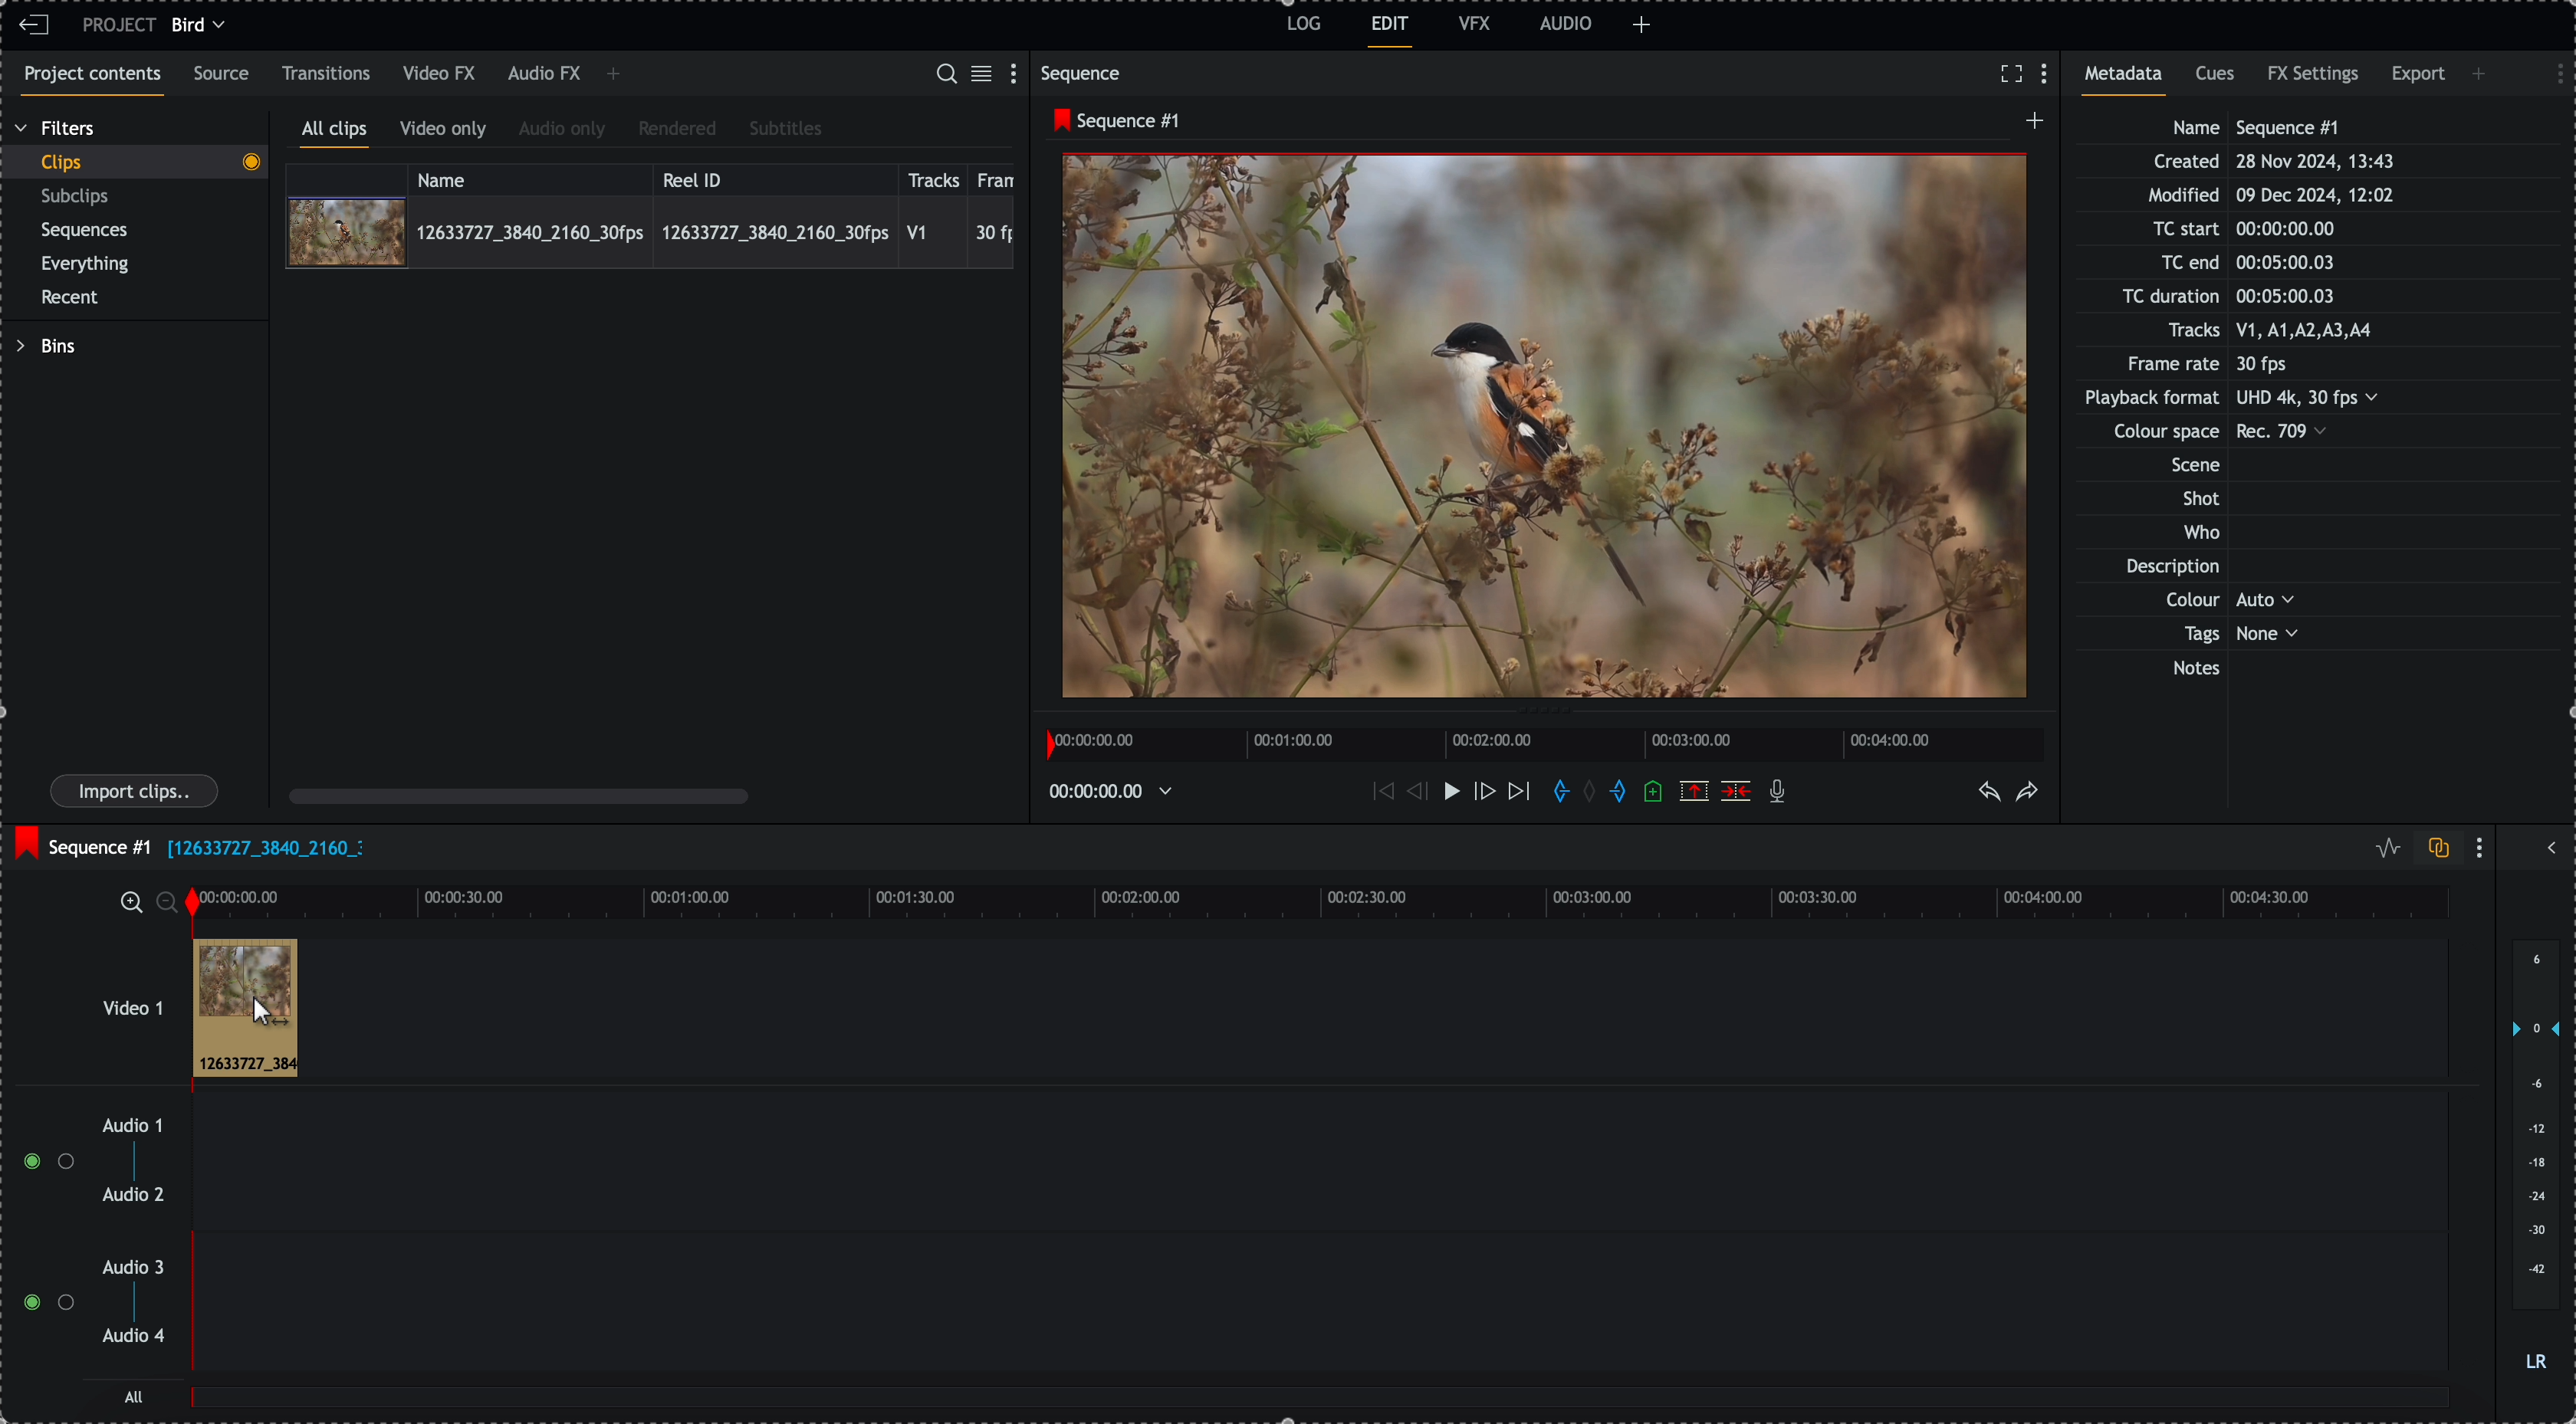 The width and height of the screenshot is (2576, 1424). What do you see at coordinates (125, 1127) in the screenshot?
I see `audio 1` at bounding box center [125, 1127].